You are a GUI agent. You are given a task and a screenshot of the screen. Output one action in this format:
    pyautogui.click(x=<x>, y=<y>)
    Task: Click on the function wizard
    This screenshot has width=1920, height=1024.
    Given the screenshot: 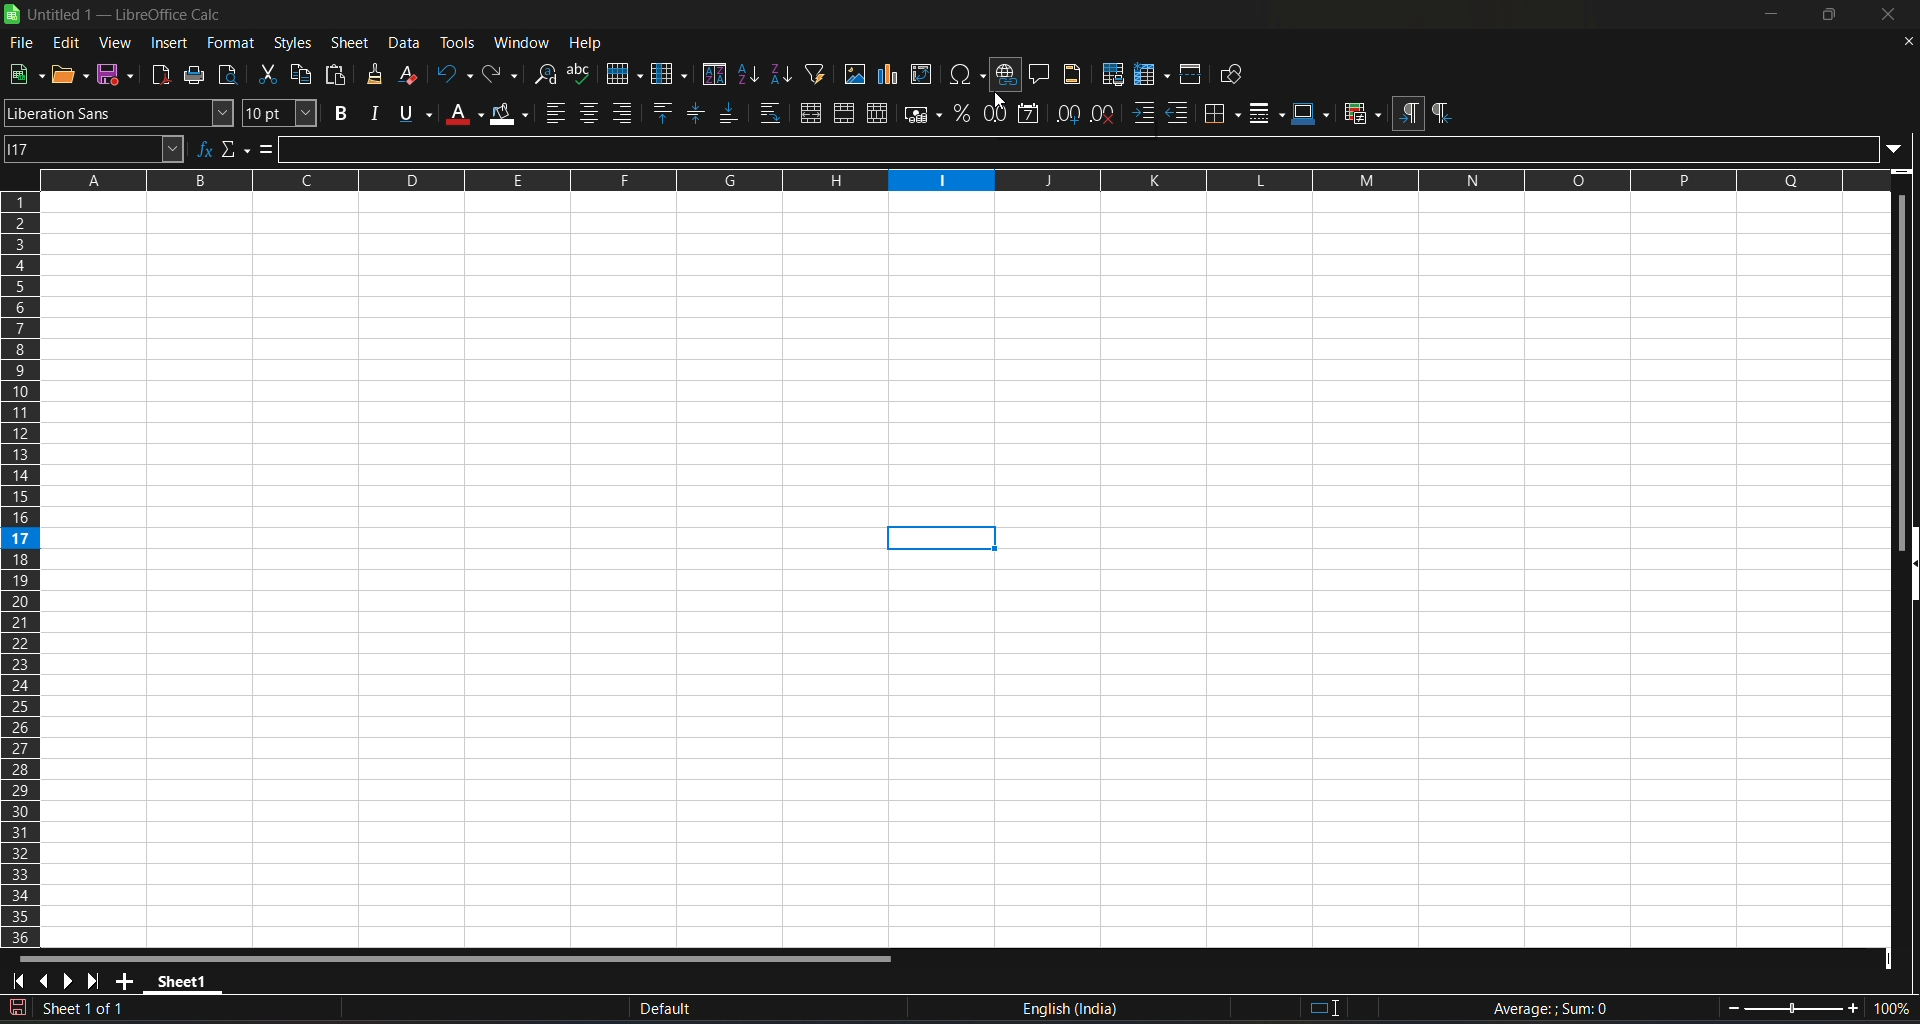 What is the action you would take?
    pyautogui.click(x=206, y=149)
    